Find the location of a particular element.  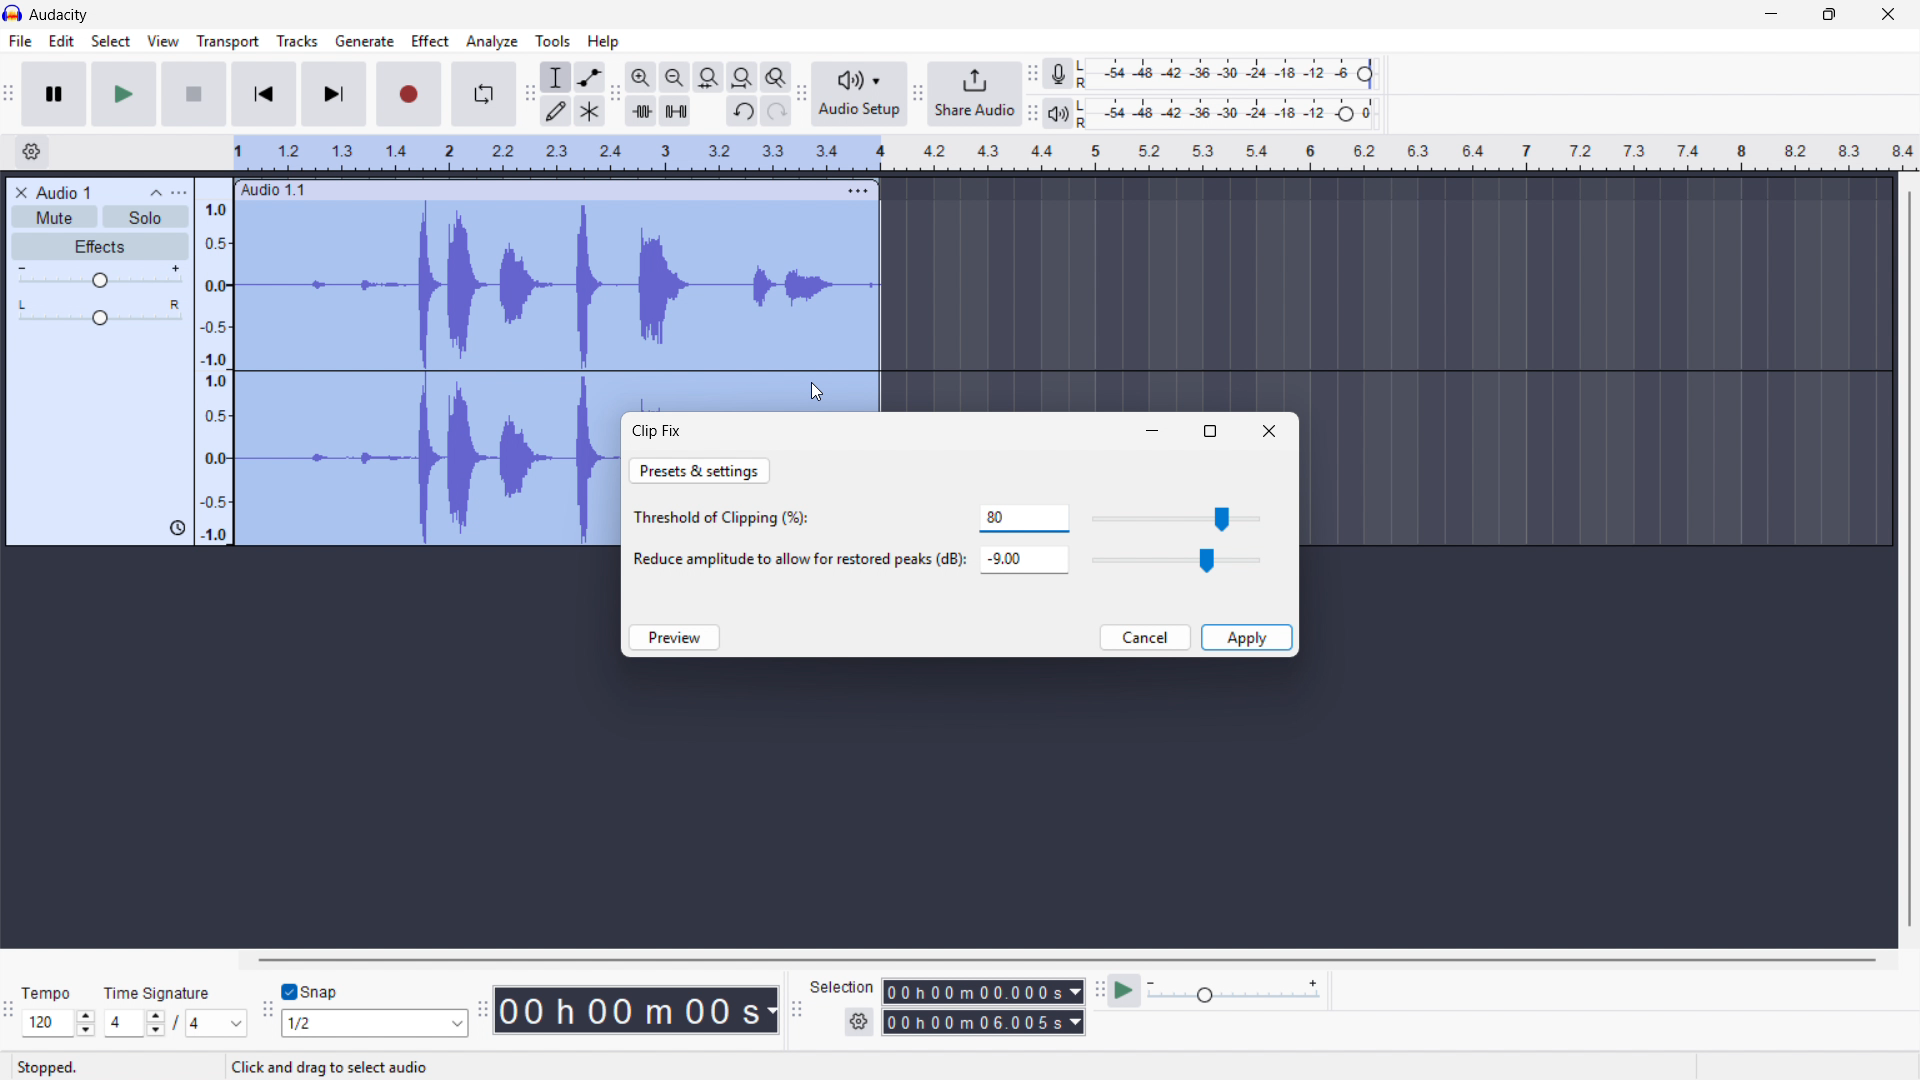

file  is located at coordinates (19, 41).